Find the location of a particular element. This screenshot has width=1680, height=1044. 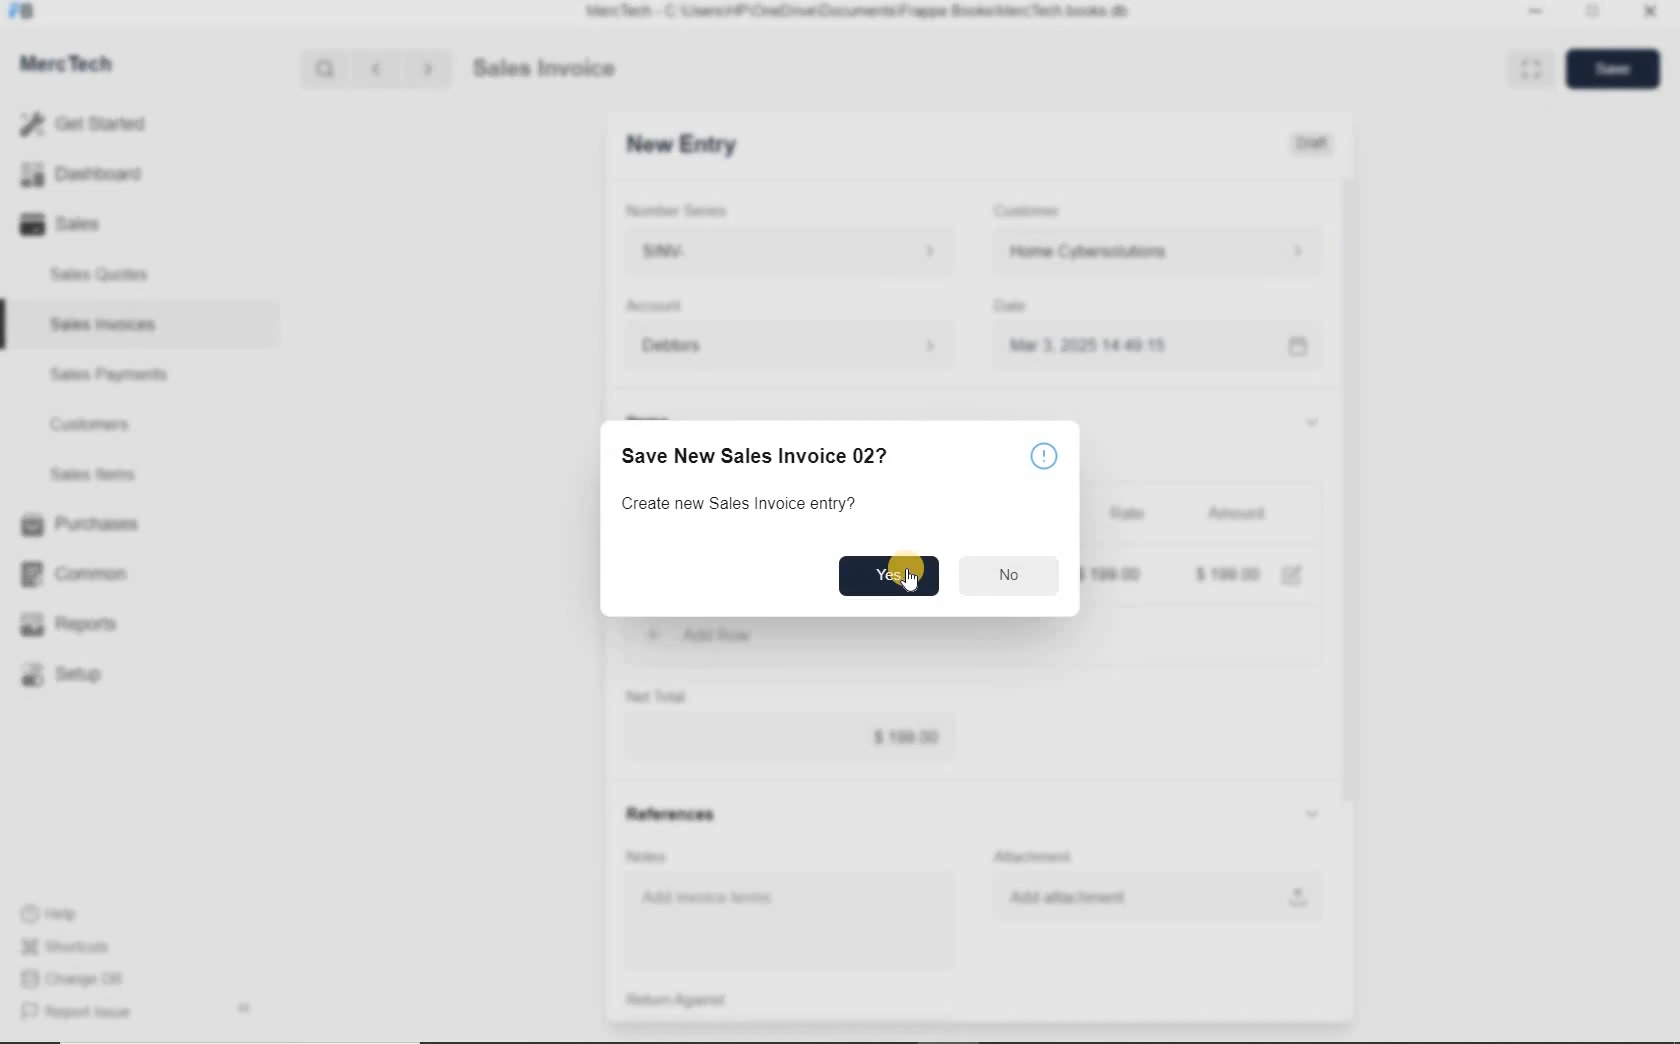

Go forward is located at coordinates (427, 69).